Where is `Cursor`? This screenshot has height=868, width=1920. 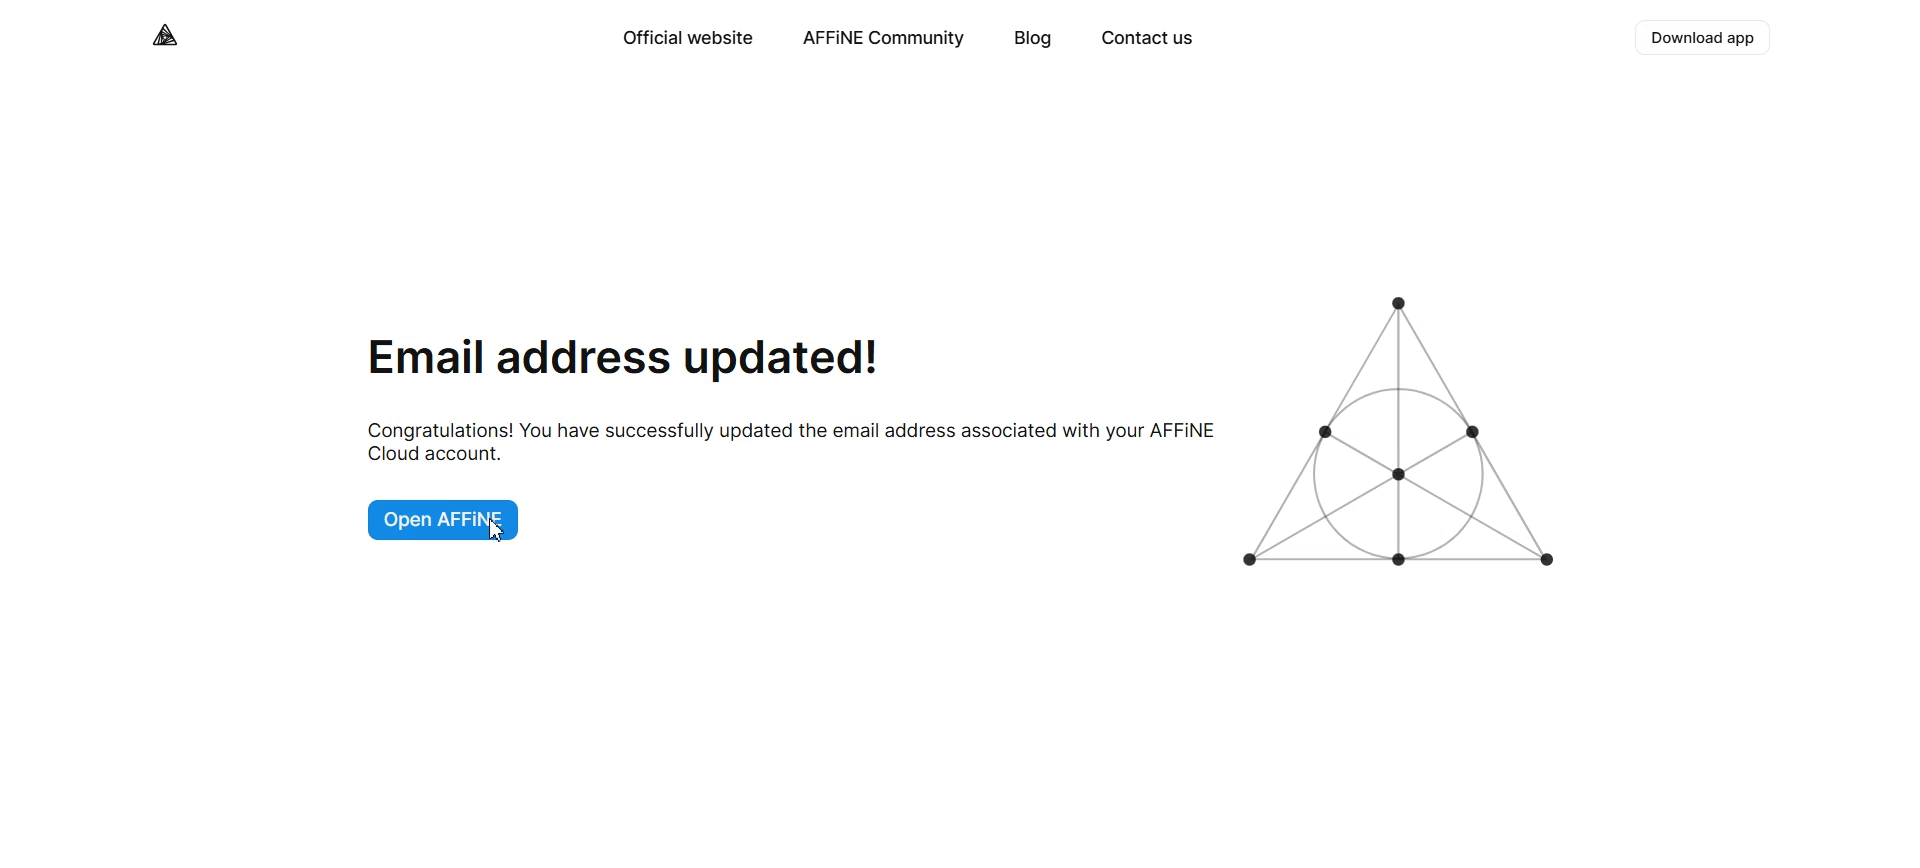 Cursor is located at coordinates (499, 530).